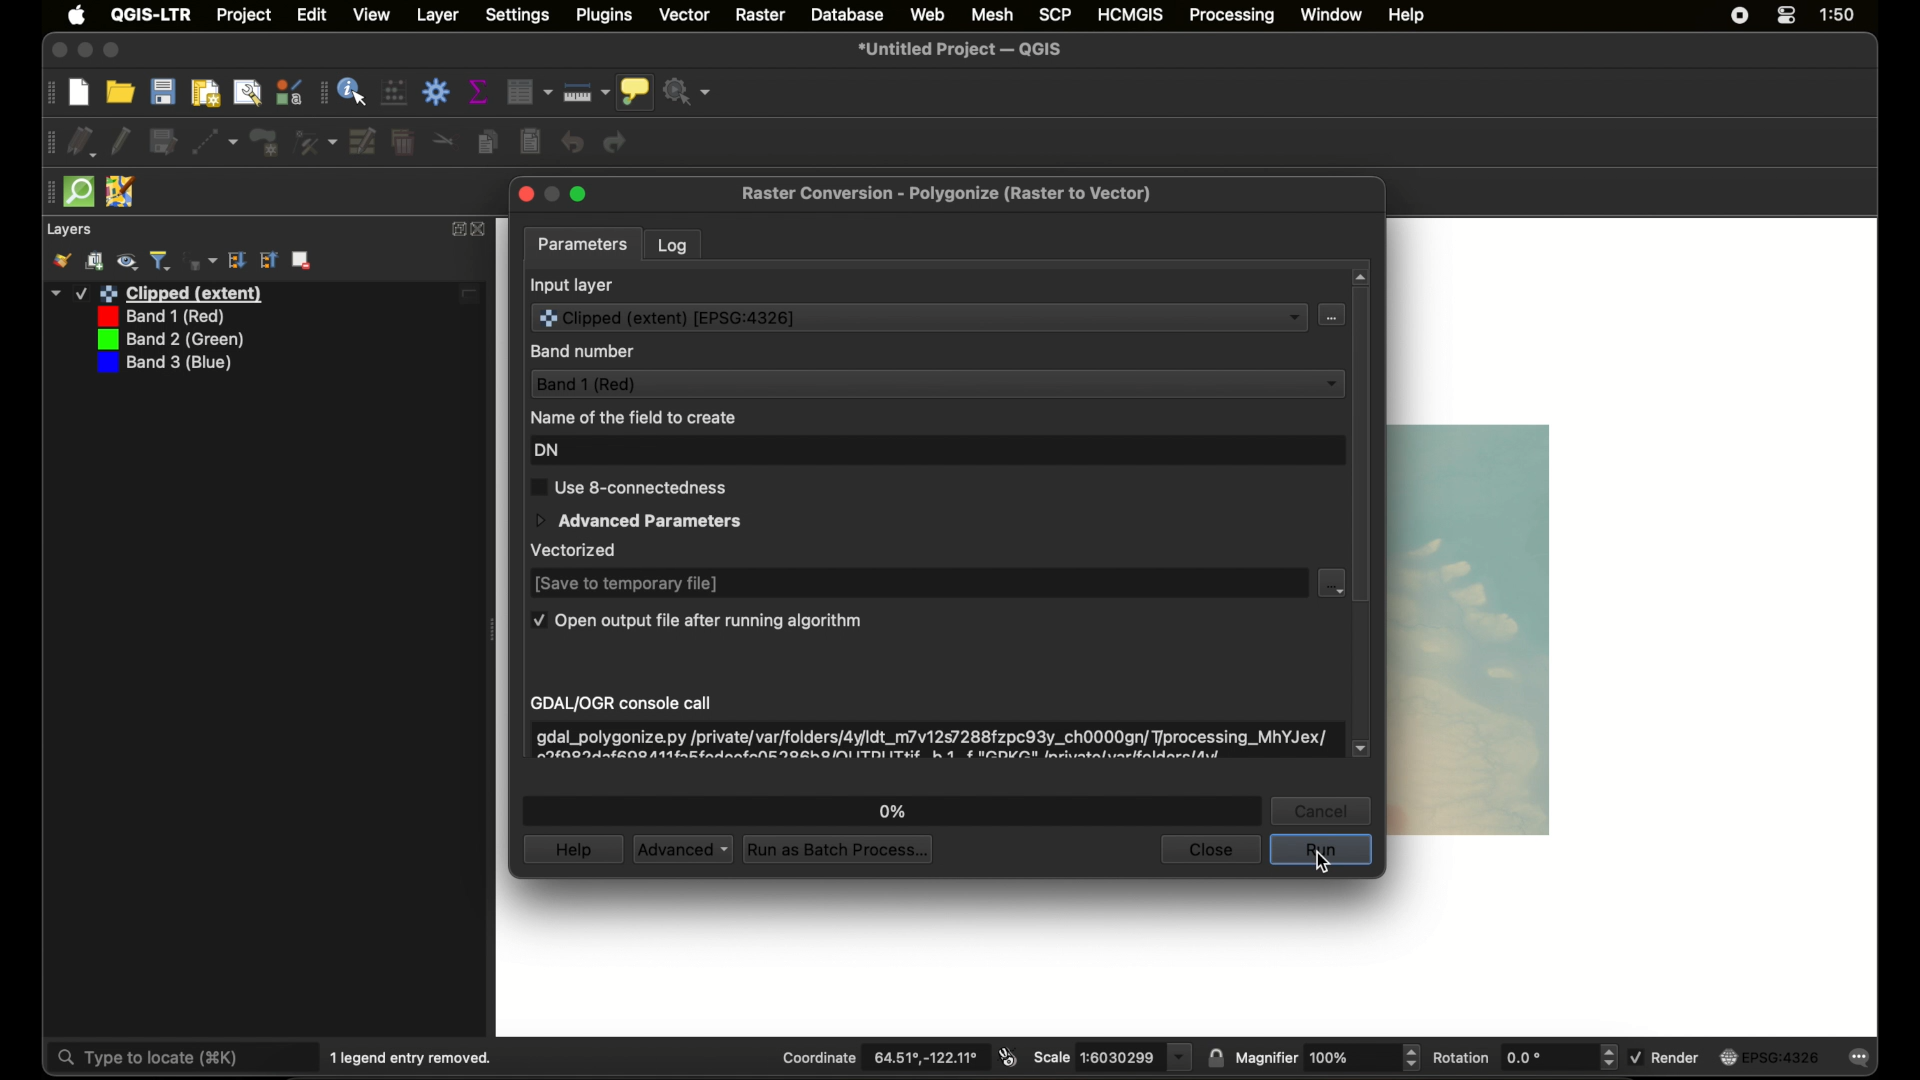 This screenshot has width=1920, height=1080. I want to click on magnifier, so click(1327, 1057).